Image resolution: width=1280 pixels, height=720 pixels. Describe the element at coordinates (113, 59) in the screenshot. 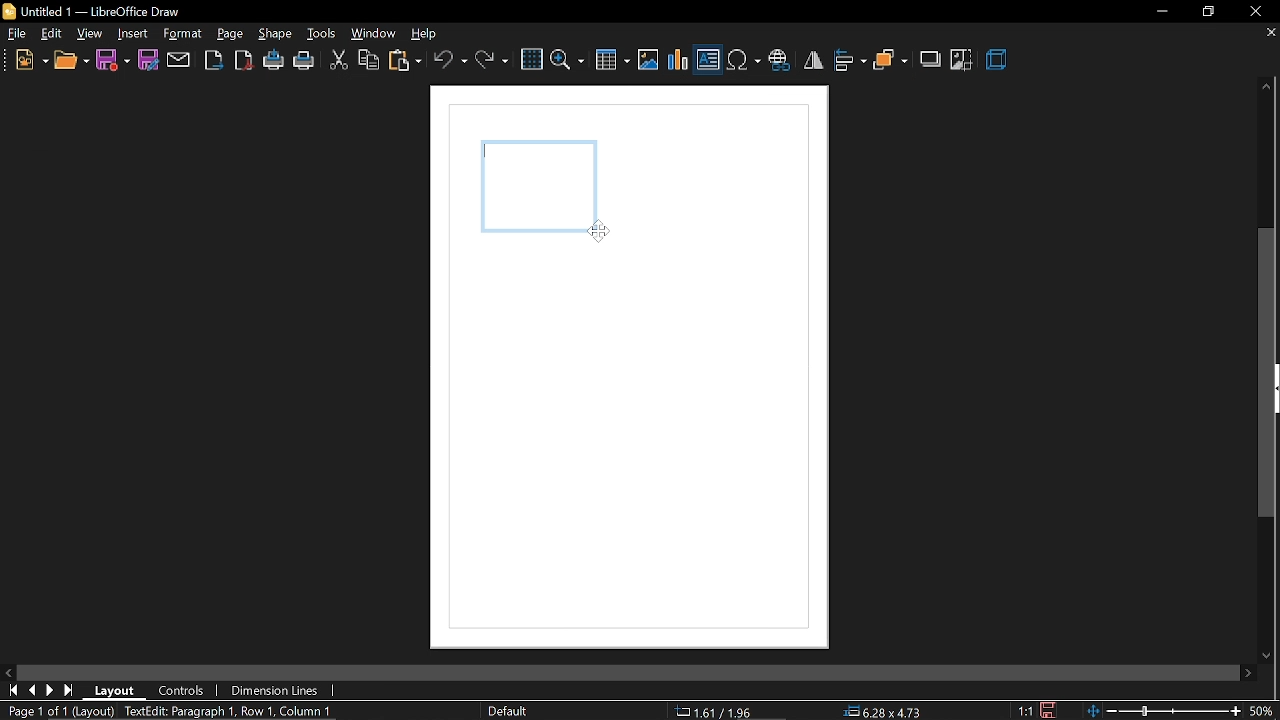

I see `save` at that location.